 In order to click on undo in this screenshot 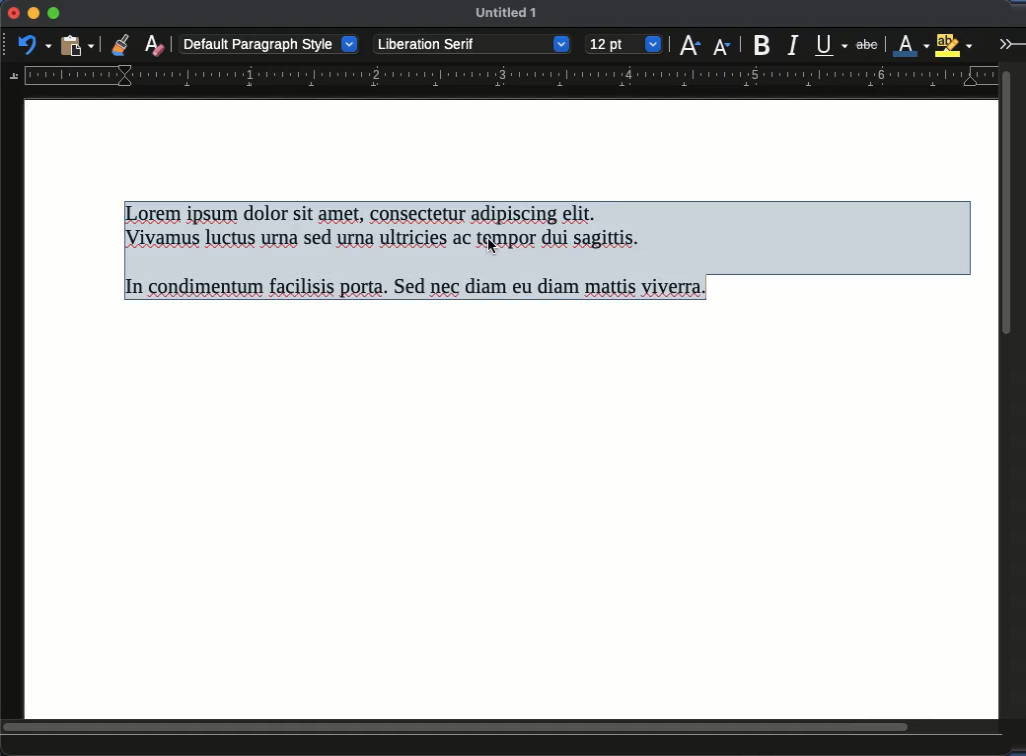, I will do `click(35, 44)`.